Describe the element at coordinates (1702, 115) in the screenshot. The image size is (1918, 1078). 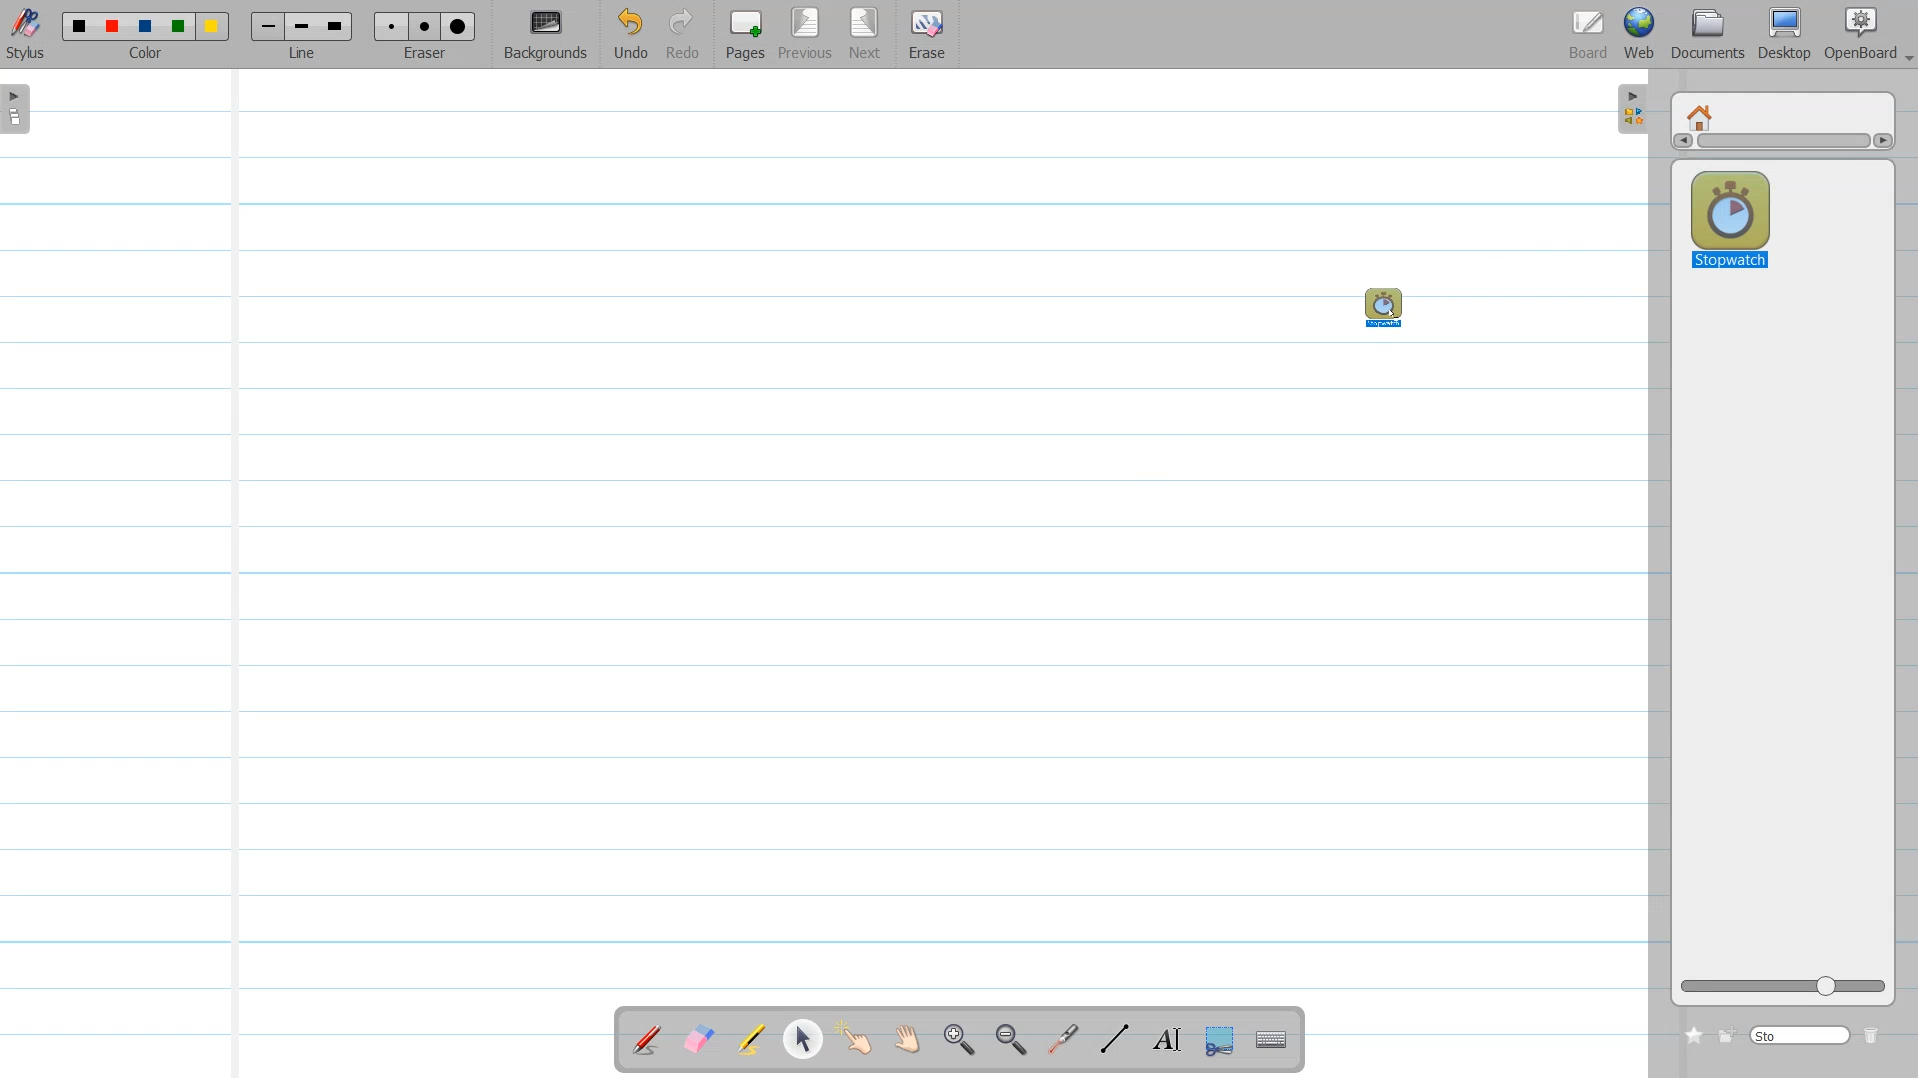
I see `Home window` at that location.